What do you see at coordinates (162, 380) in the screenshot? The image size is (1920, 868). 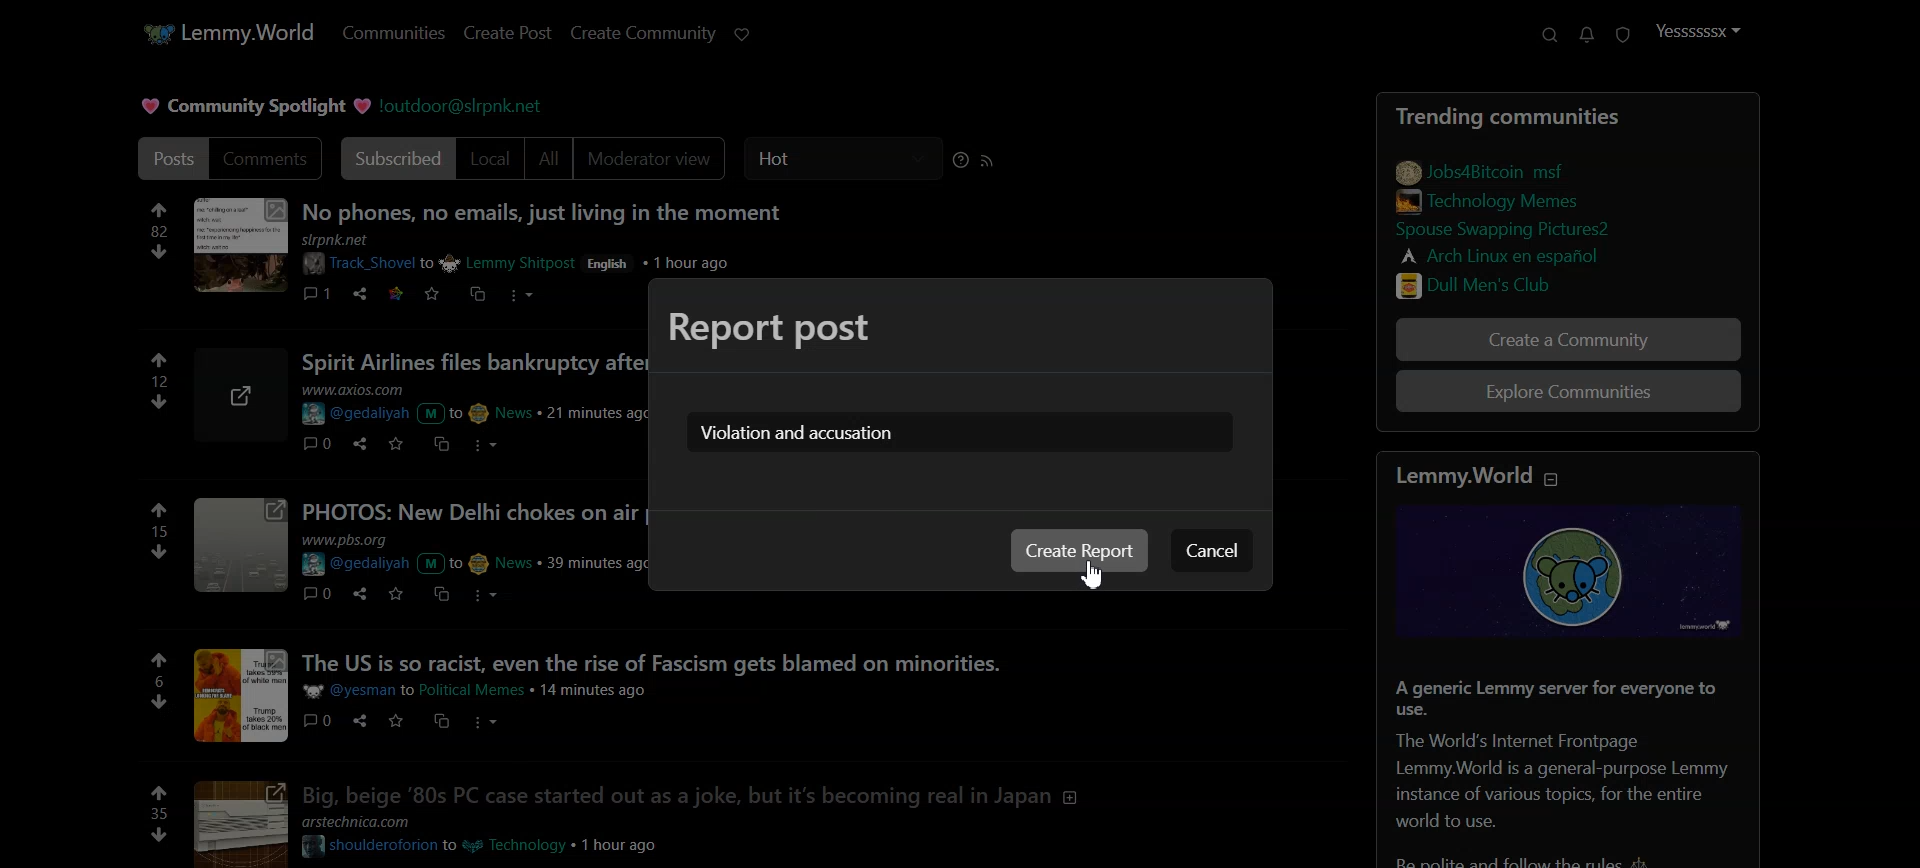 I see `numbers` at bounding box center [162, 380].